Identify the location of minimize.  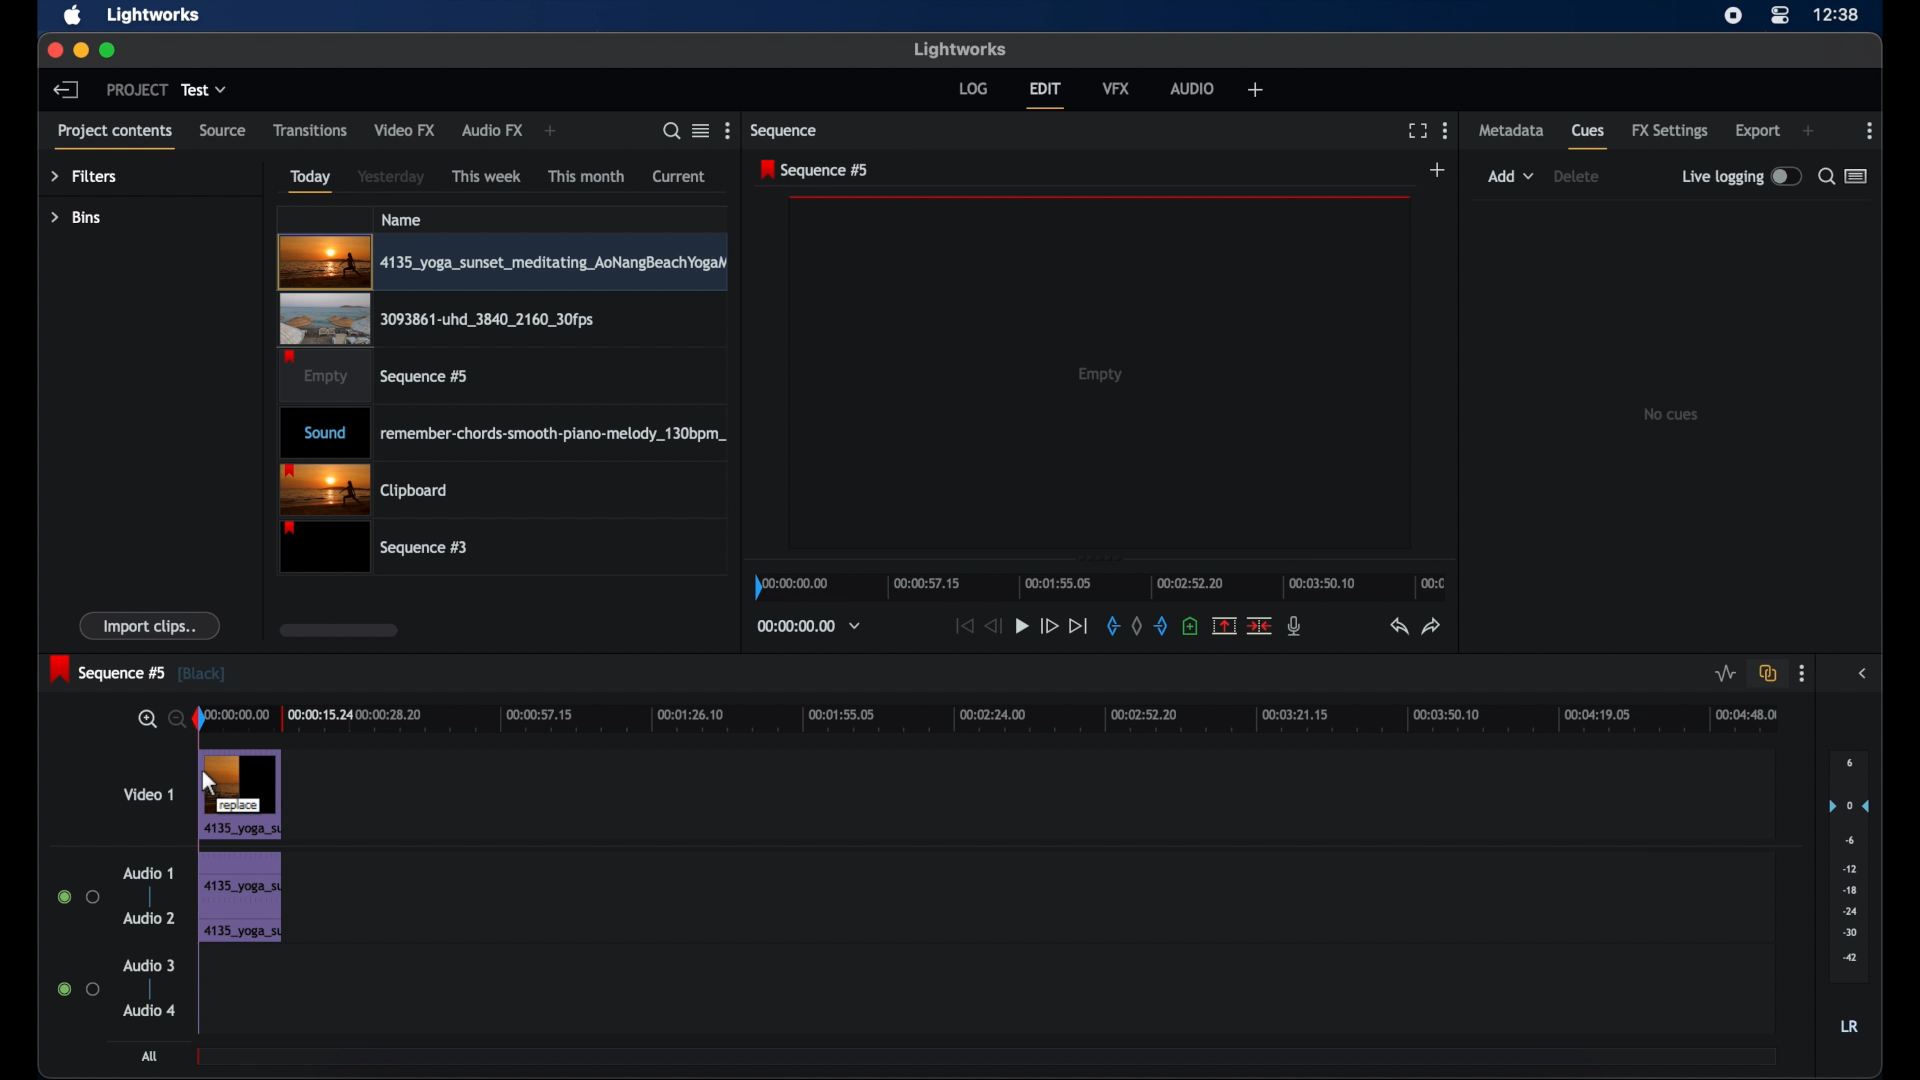
(82, 50).